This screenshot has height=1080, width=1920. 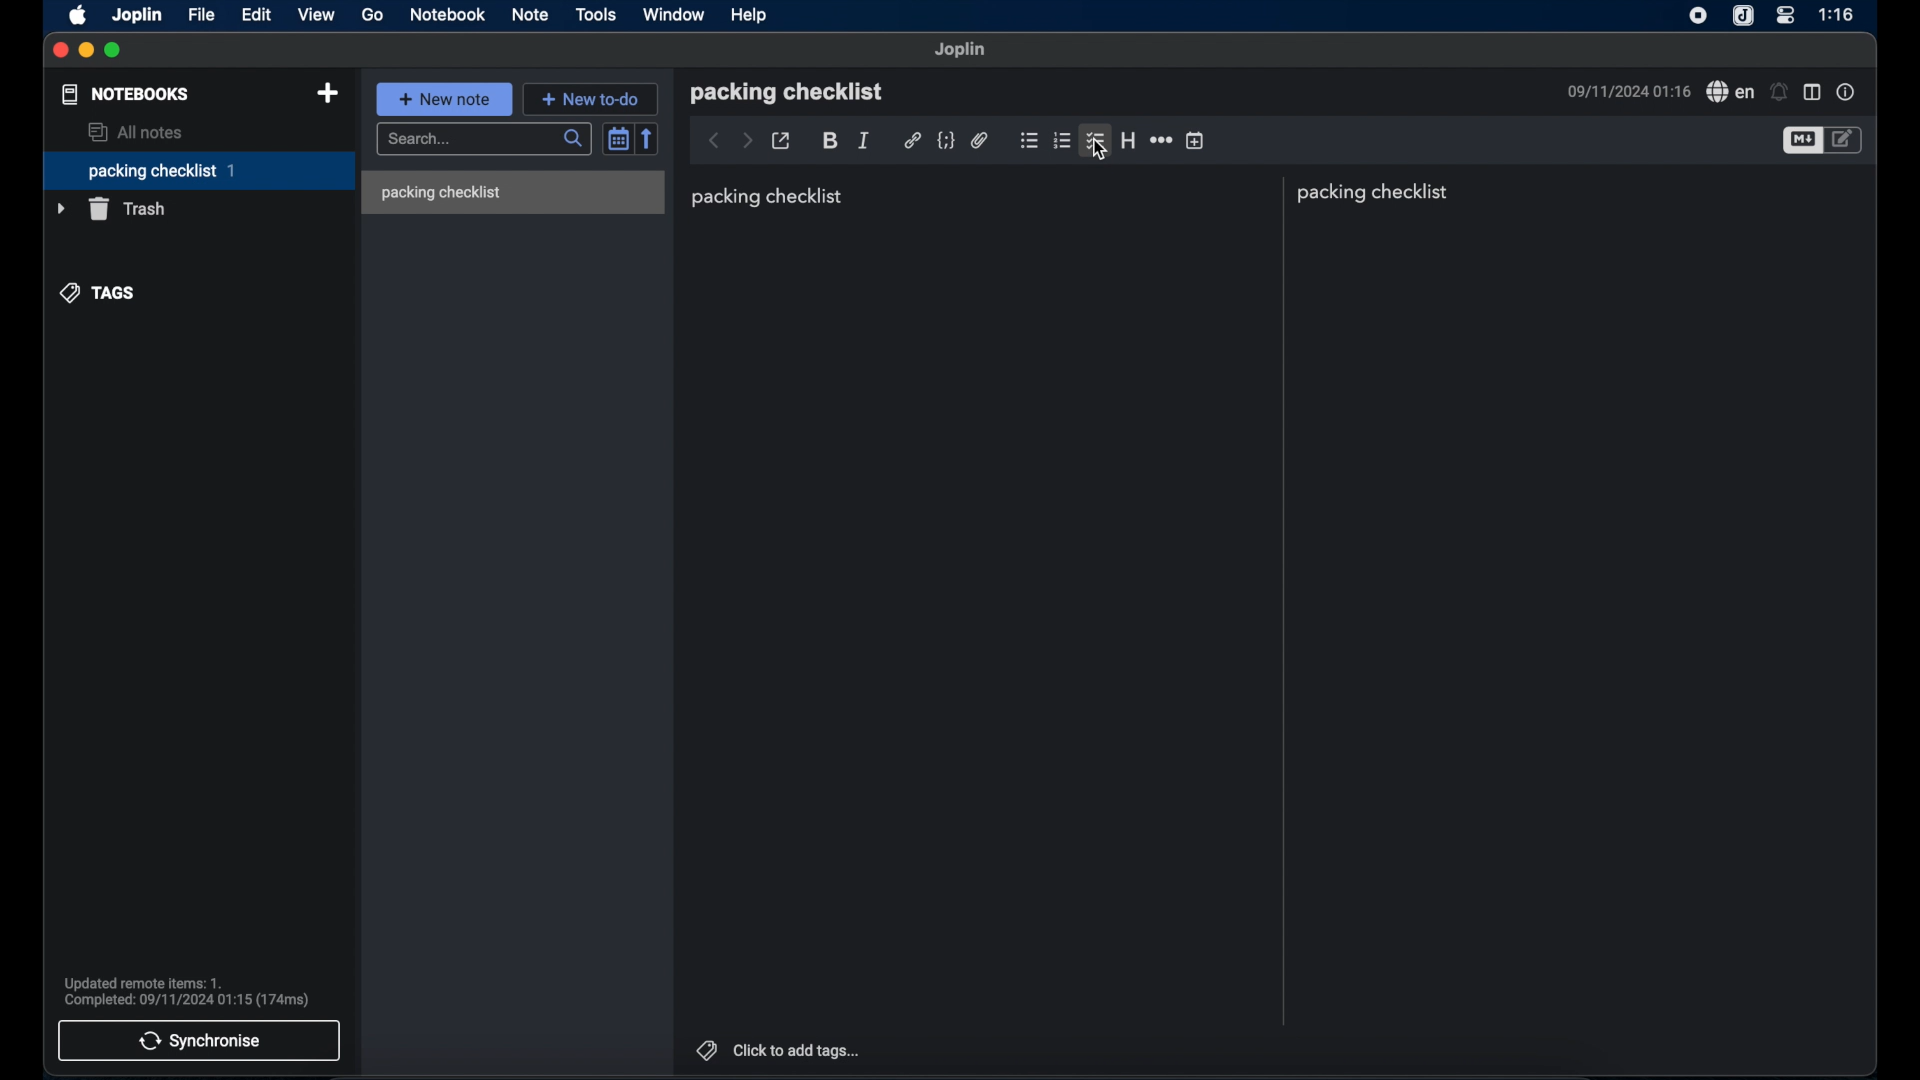 What do you see at coordinates (863, 139) in the screenshot?
I see `italic` at bounding box center [863, 139].